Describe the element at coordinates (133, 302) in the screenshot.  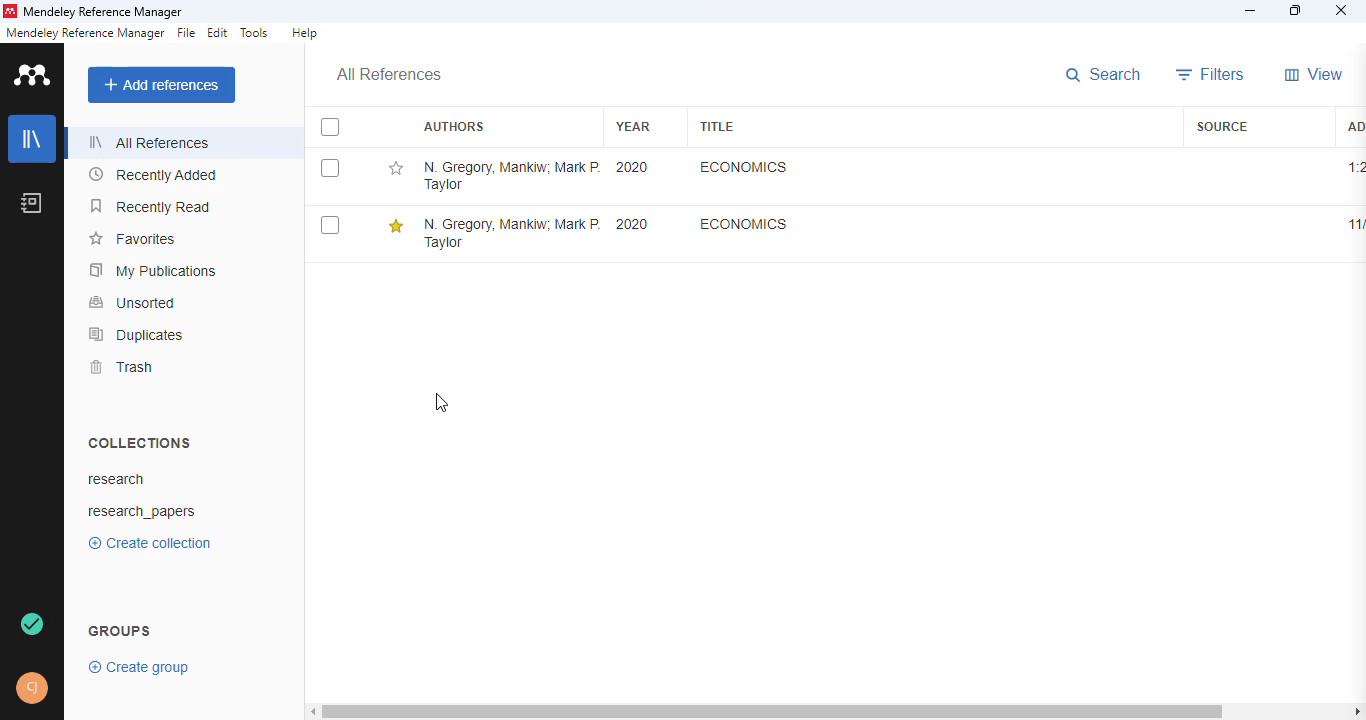
I see `unsorted` at that location.